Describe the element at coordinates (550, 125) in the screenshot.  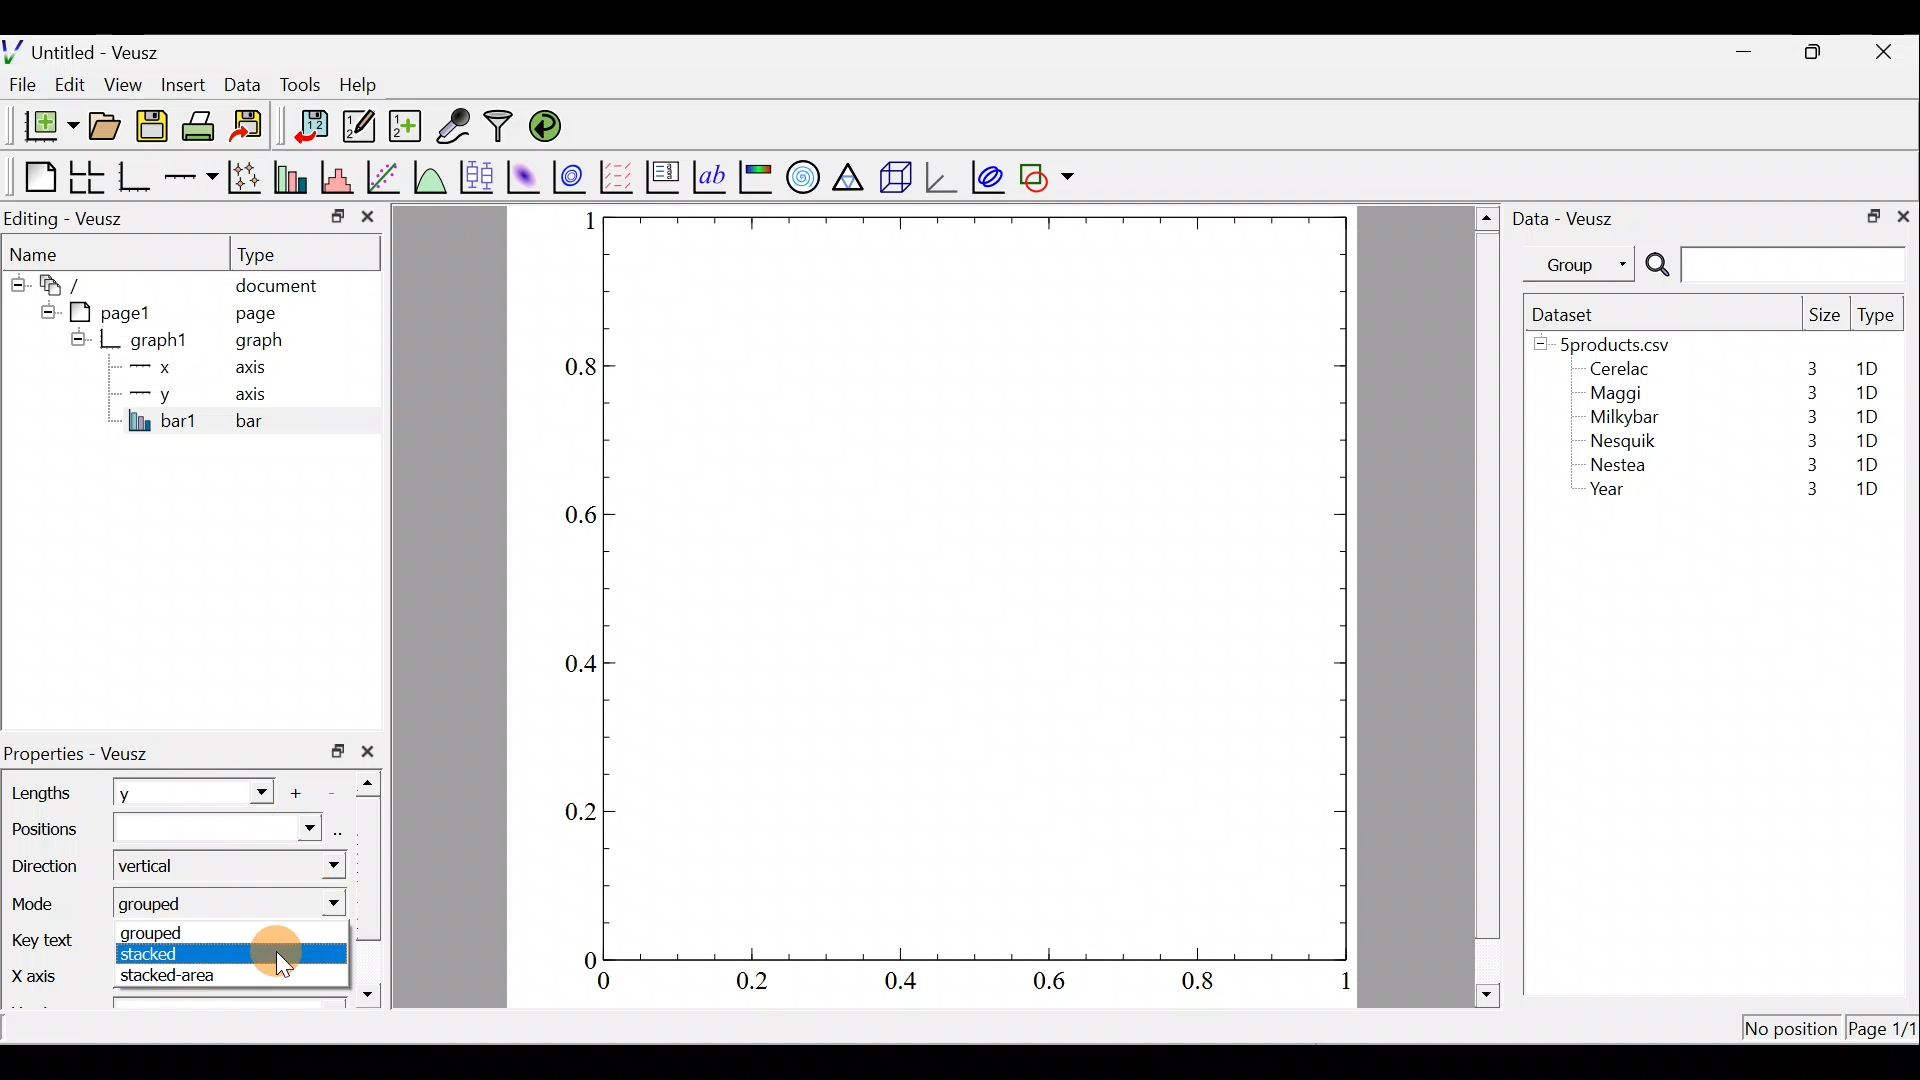
I see `Reload linked datasets` at that location.